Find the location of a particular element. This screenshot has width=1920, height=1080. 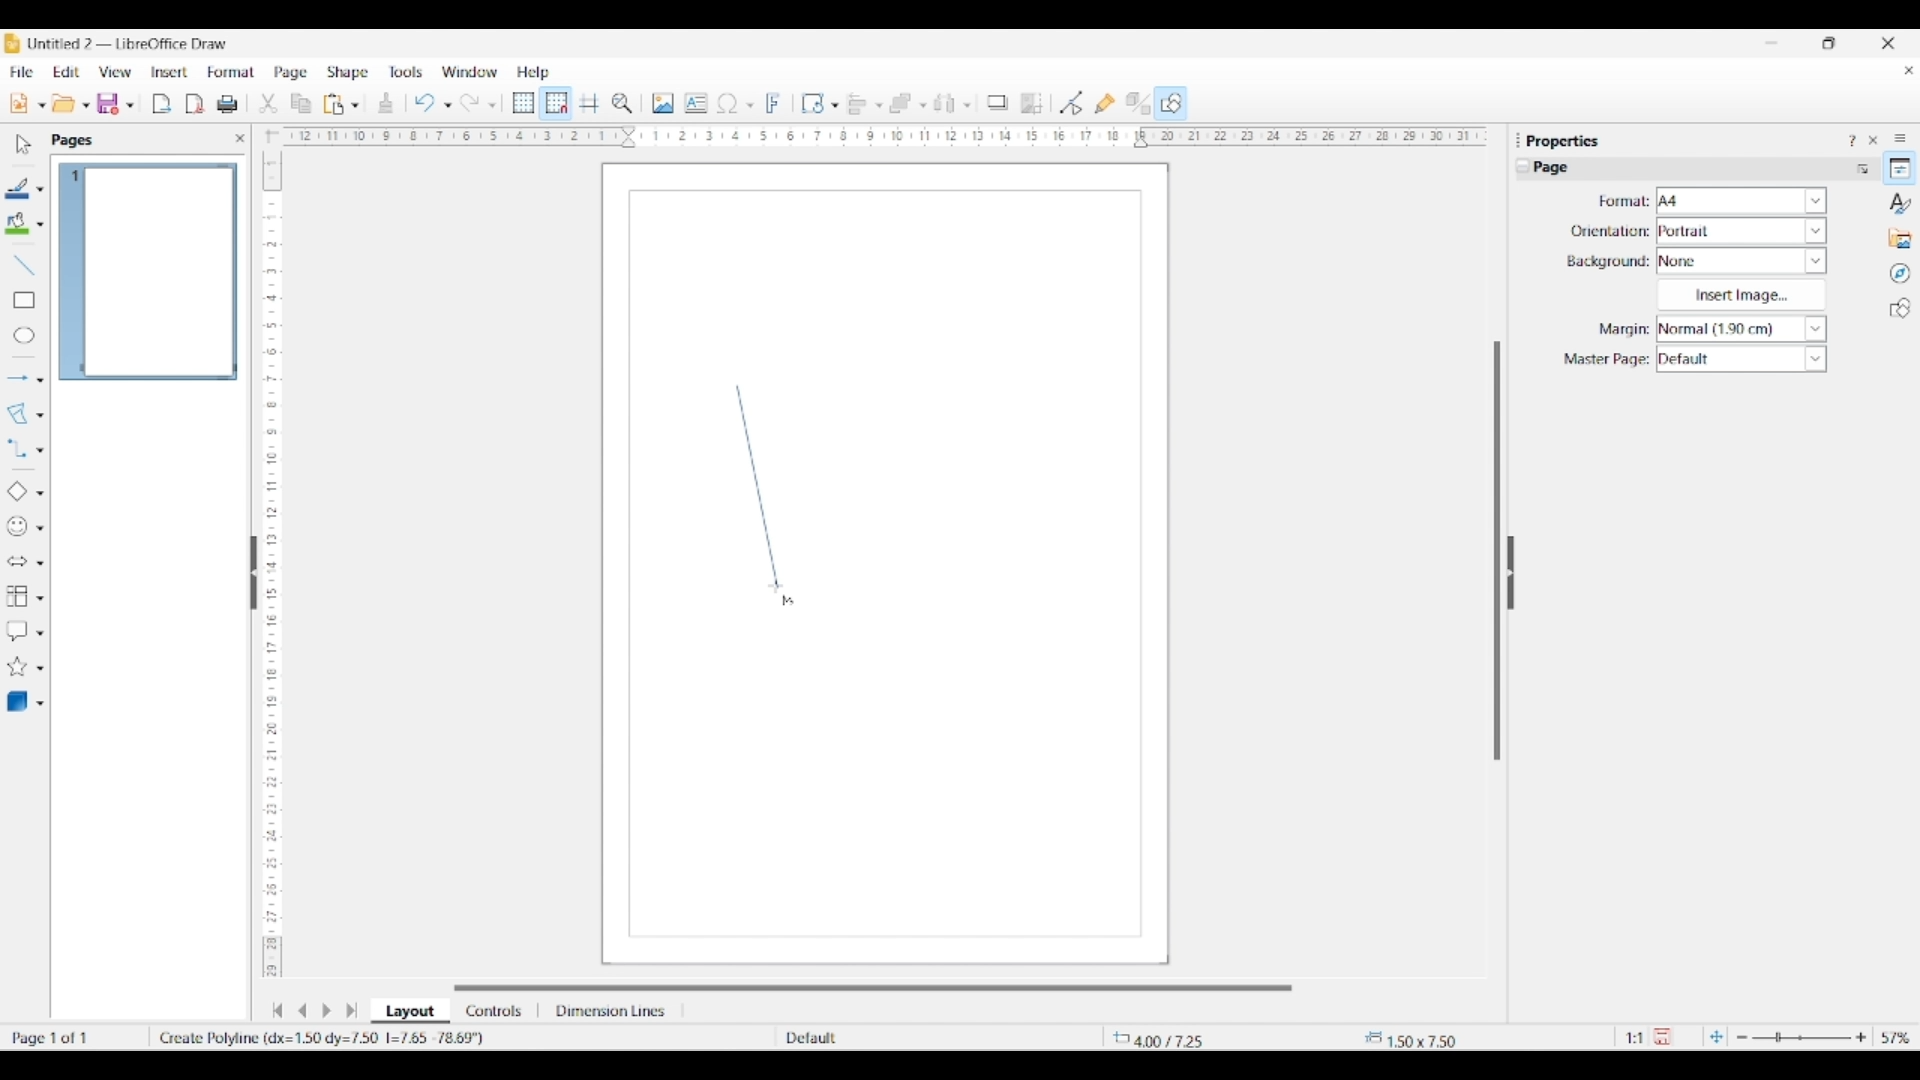

Toggle extrusion is located at coordinates (1138, 104).